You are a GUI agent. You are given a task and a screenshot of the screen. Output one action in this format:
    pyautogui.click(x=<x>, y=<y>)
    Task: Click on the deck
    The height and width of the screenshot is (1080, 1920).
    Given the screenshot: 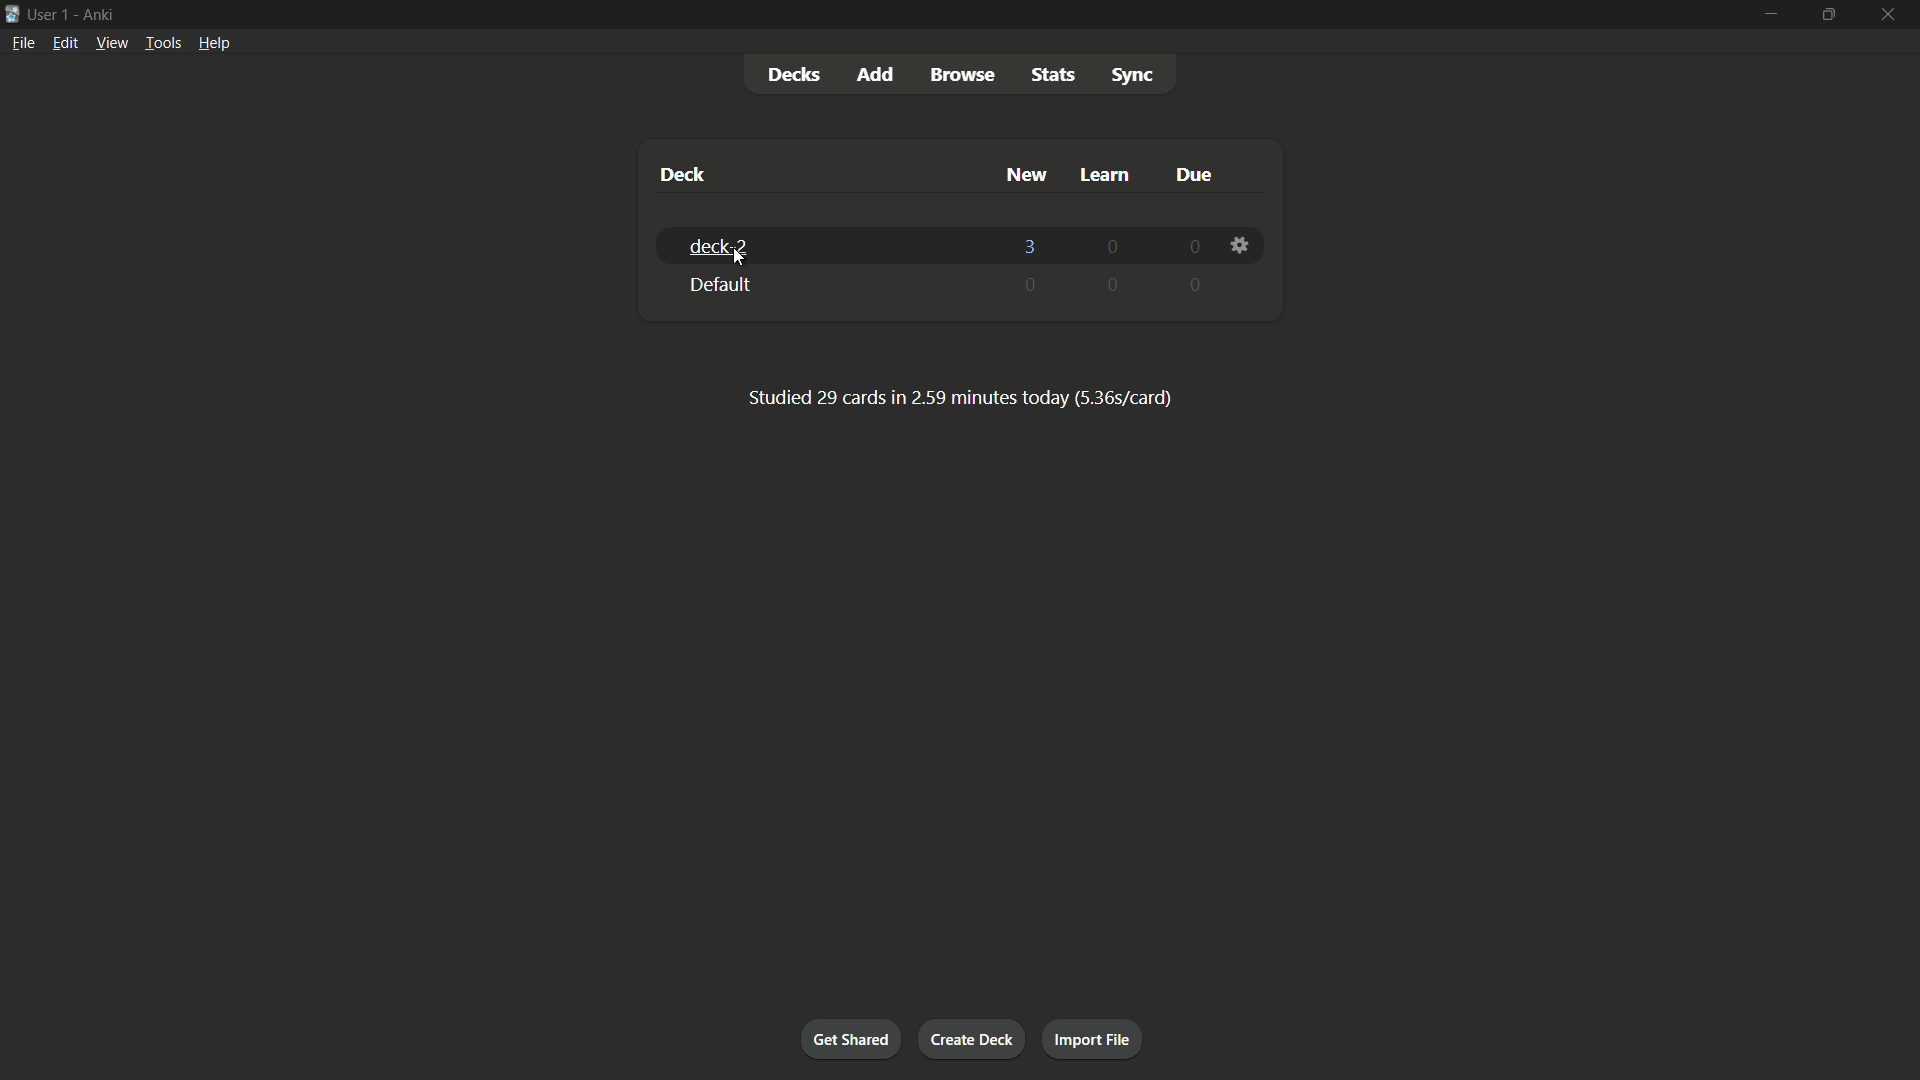 What is the action you would take?
    pyautogui.click(x=682, y=175)
    